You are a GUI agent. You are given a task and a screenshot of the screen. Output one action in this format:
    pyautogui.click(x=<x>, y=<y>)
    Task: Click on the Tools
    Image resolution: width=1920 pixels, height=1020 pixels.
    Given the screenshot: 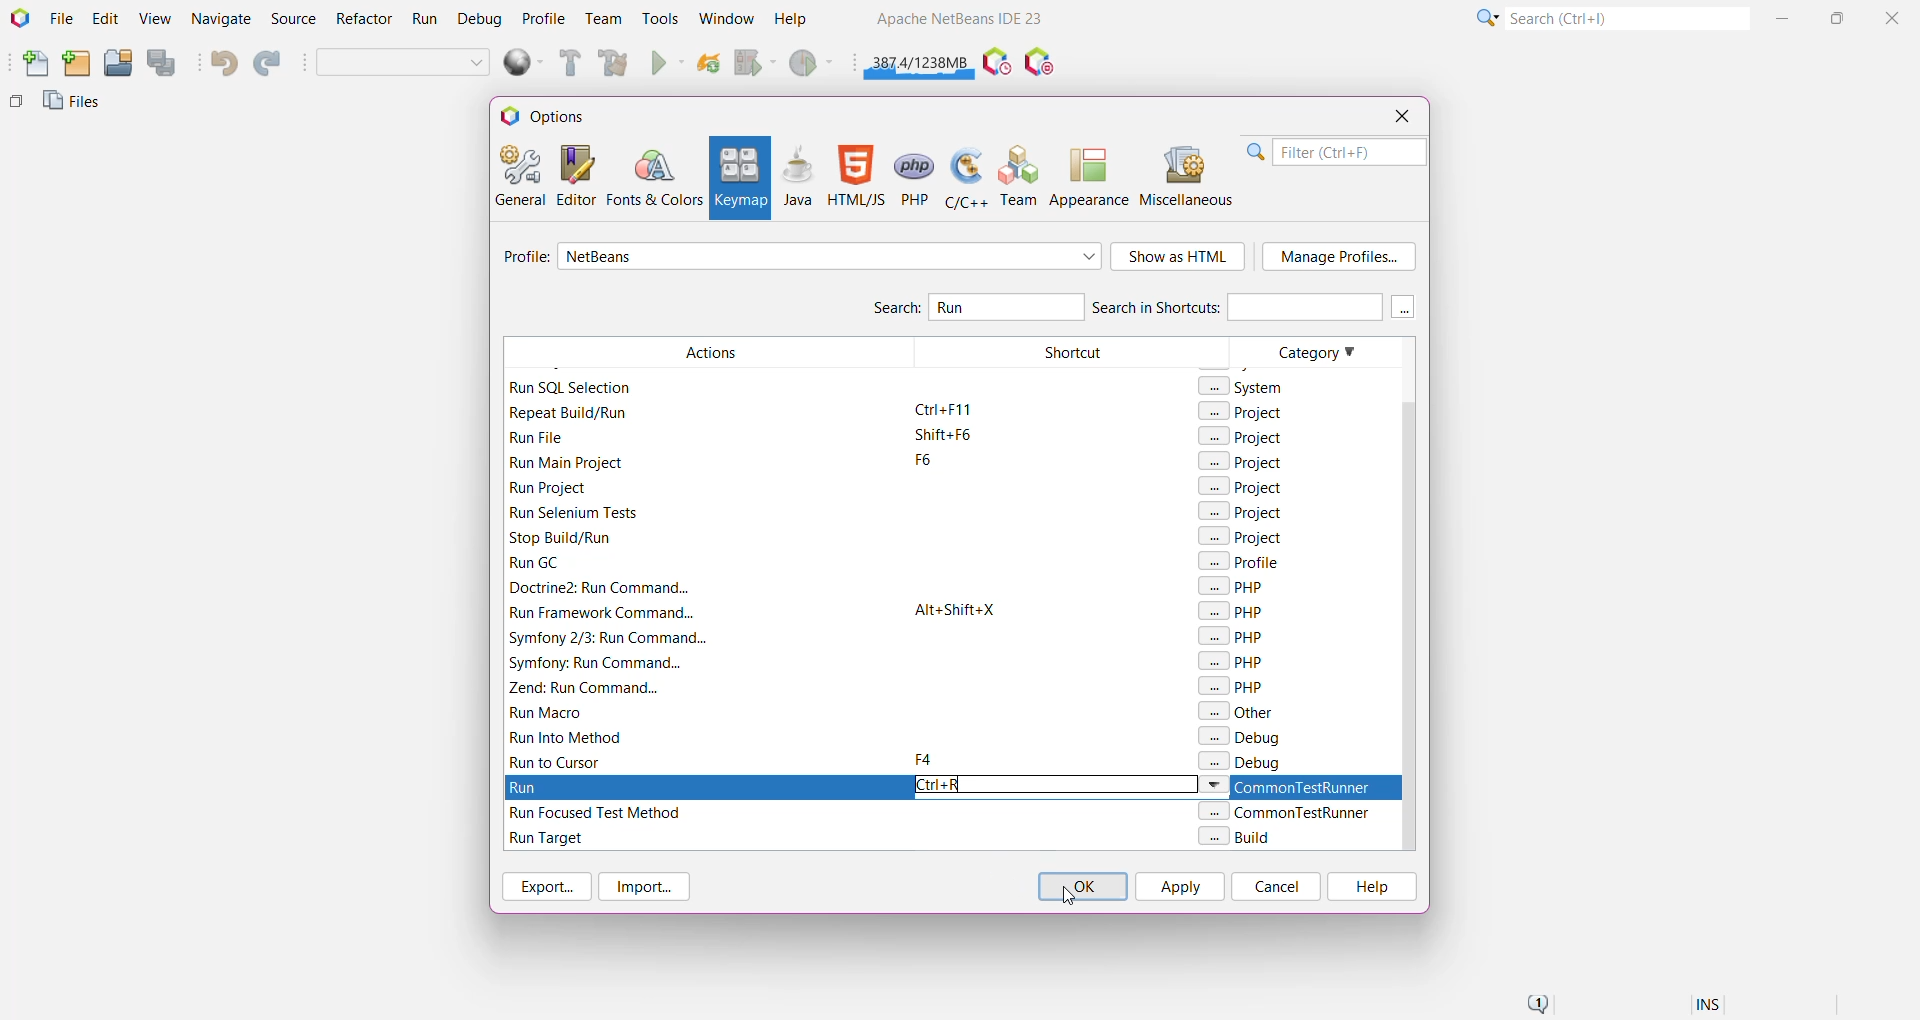 What is the action you would take?
    pyautogui.click(x=661, y=17)
    